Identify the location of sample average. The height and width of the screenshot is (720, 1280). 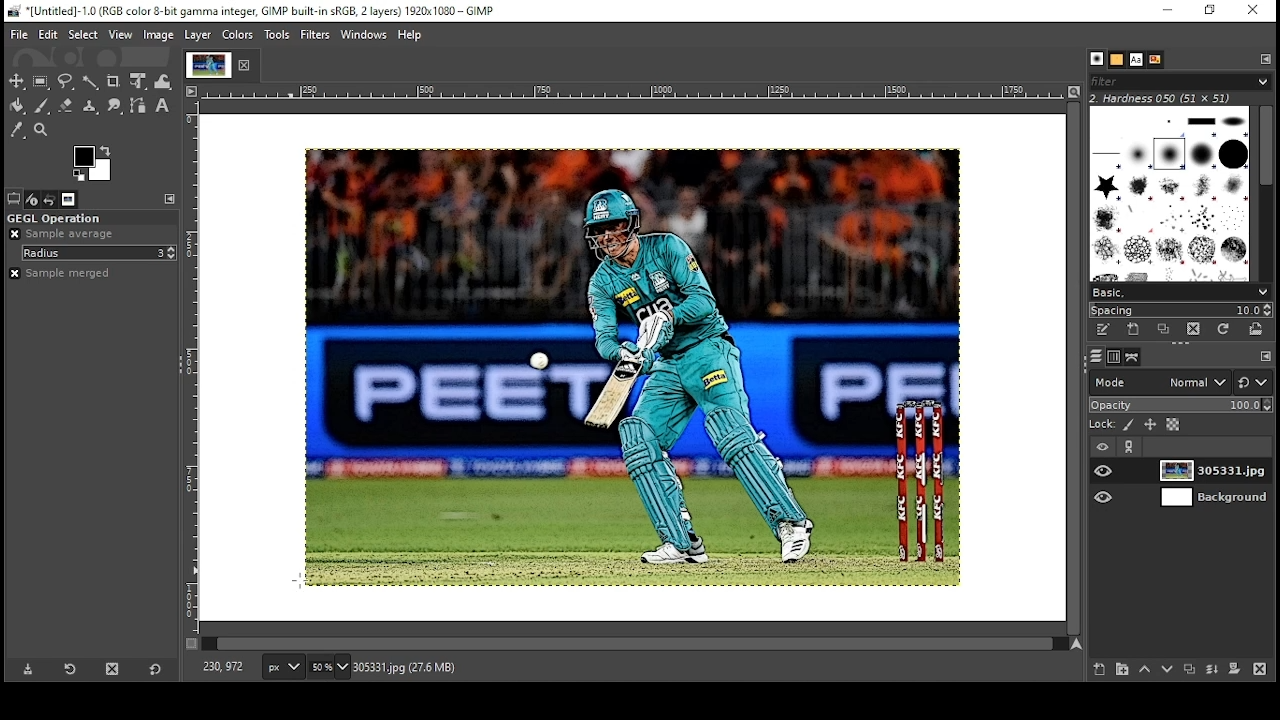
(73, 234).